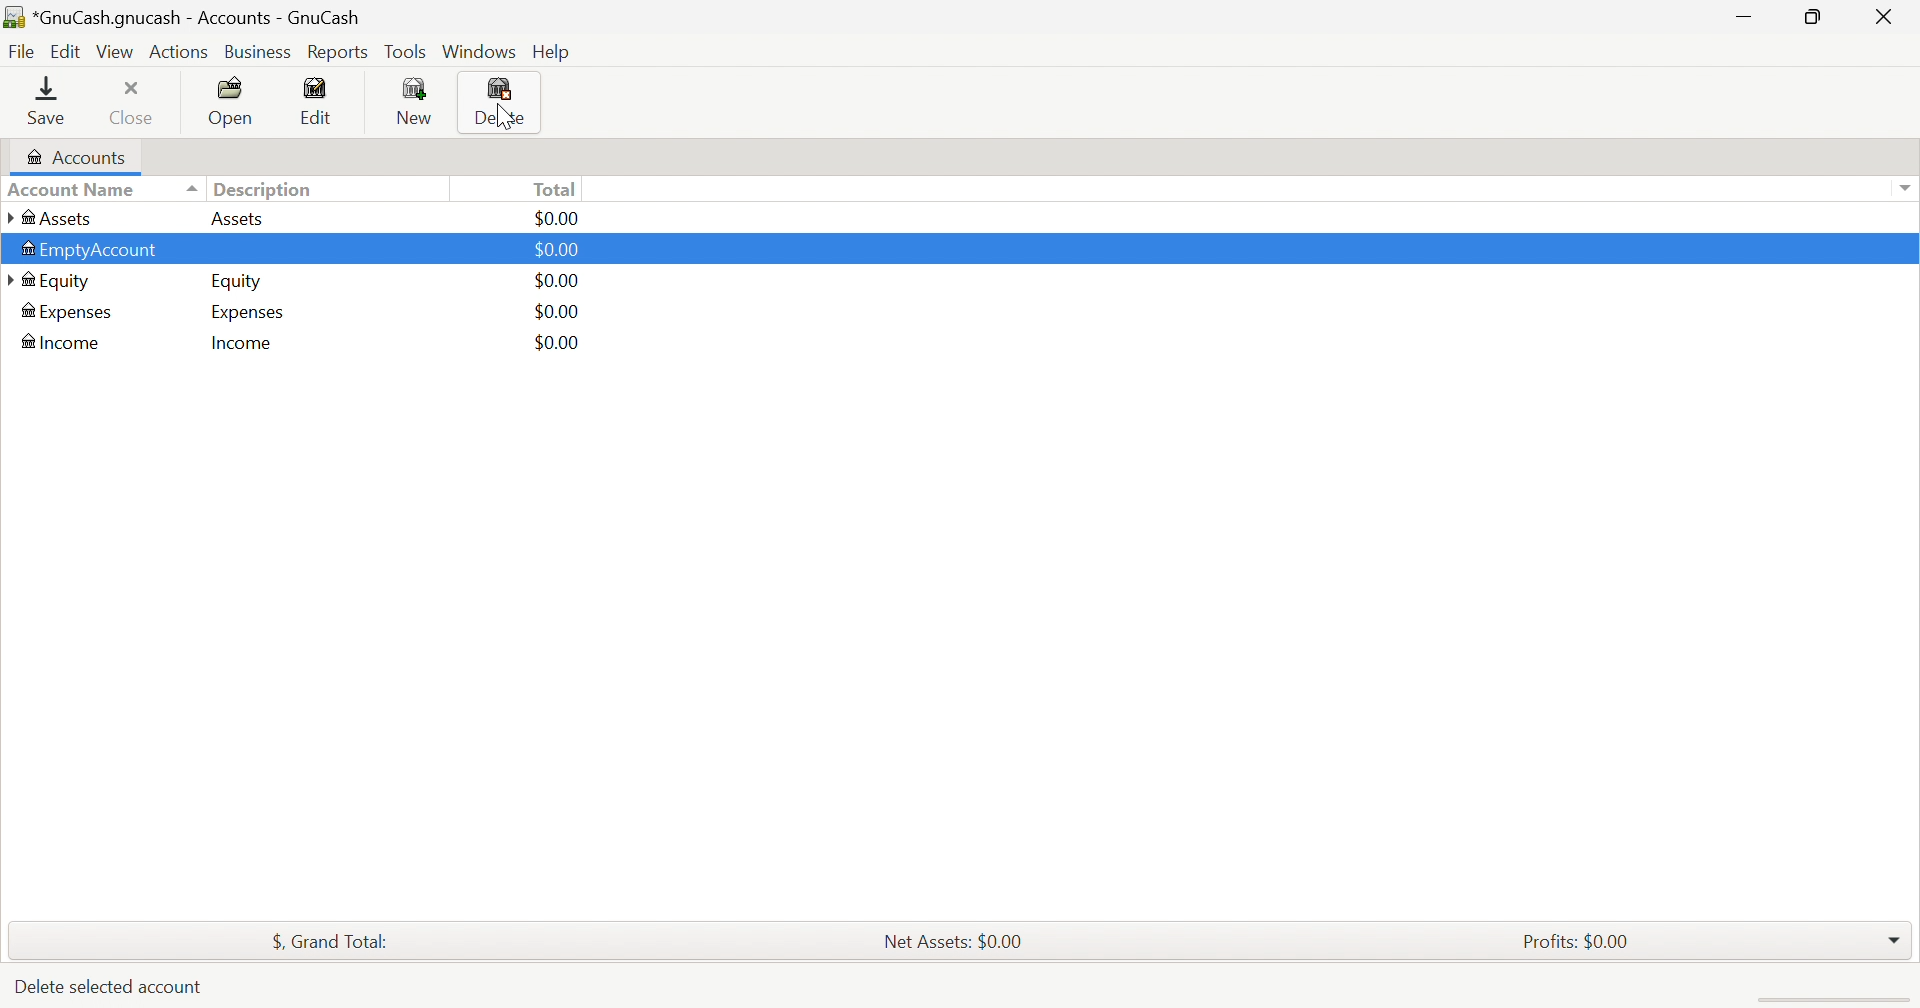 The width and height of the screenshot is (1920, 1008). I want to click on Open, so click(233, 102).